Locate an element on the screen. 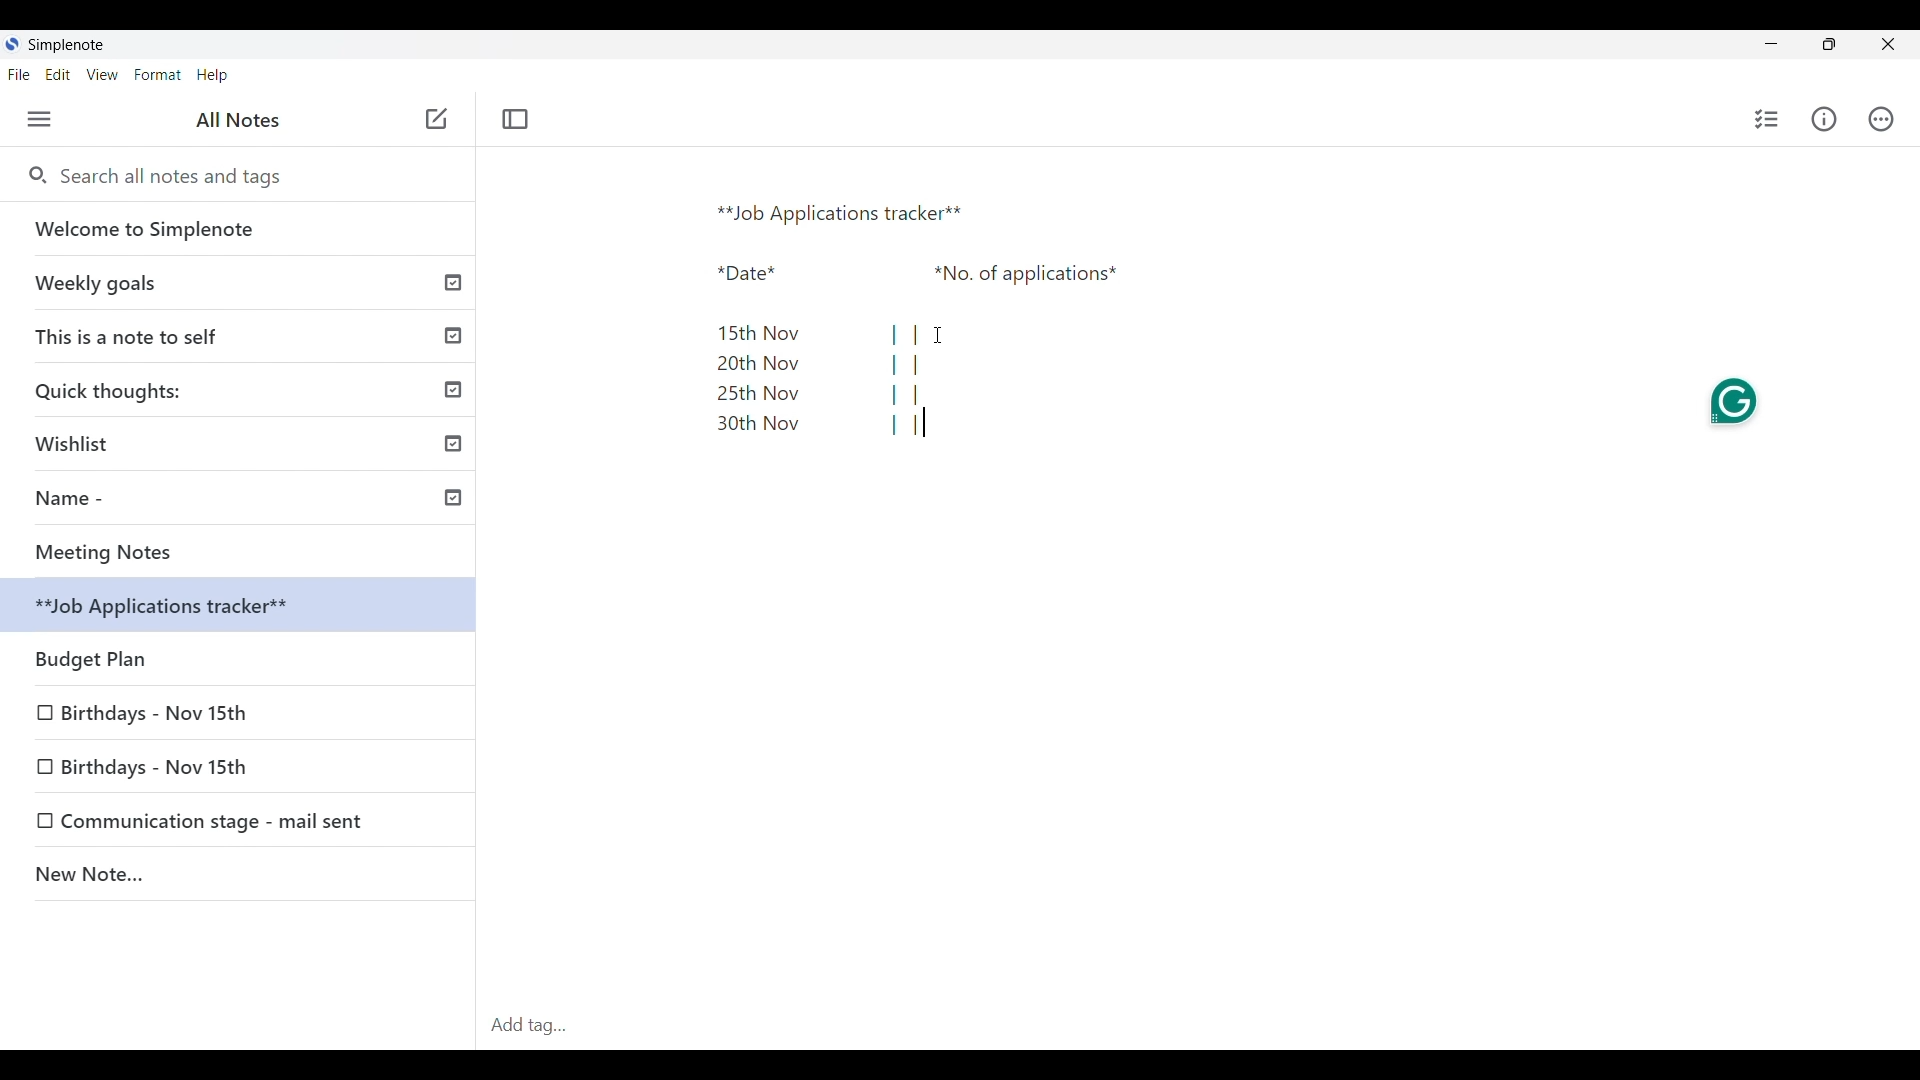  Actions is located at coordinates (1881, 119).